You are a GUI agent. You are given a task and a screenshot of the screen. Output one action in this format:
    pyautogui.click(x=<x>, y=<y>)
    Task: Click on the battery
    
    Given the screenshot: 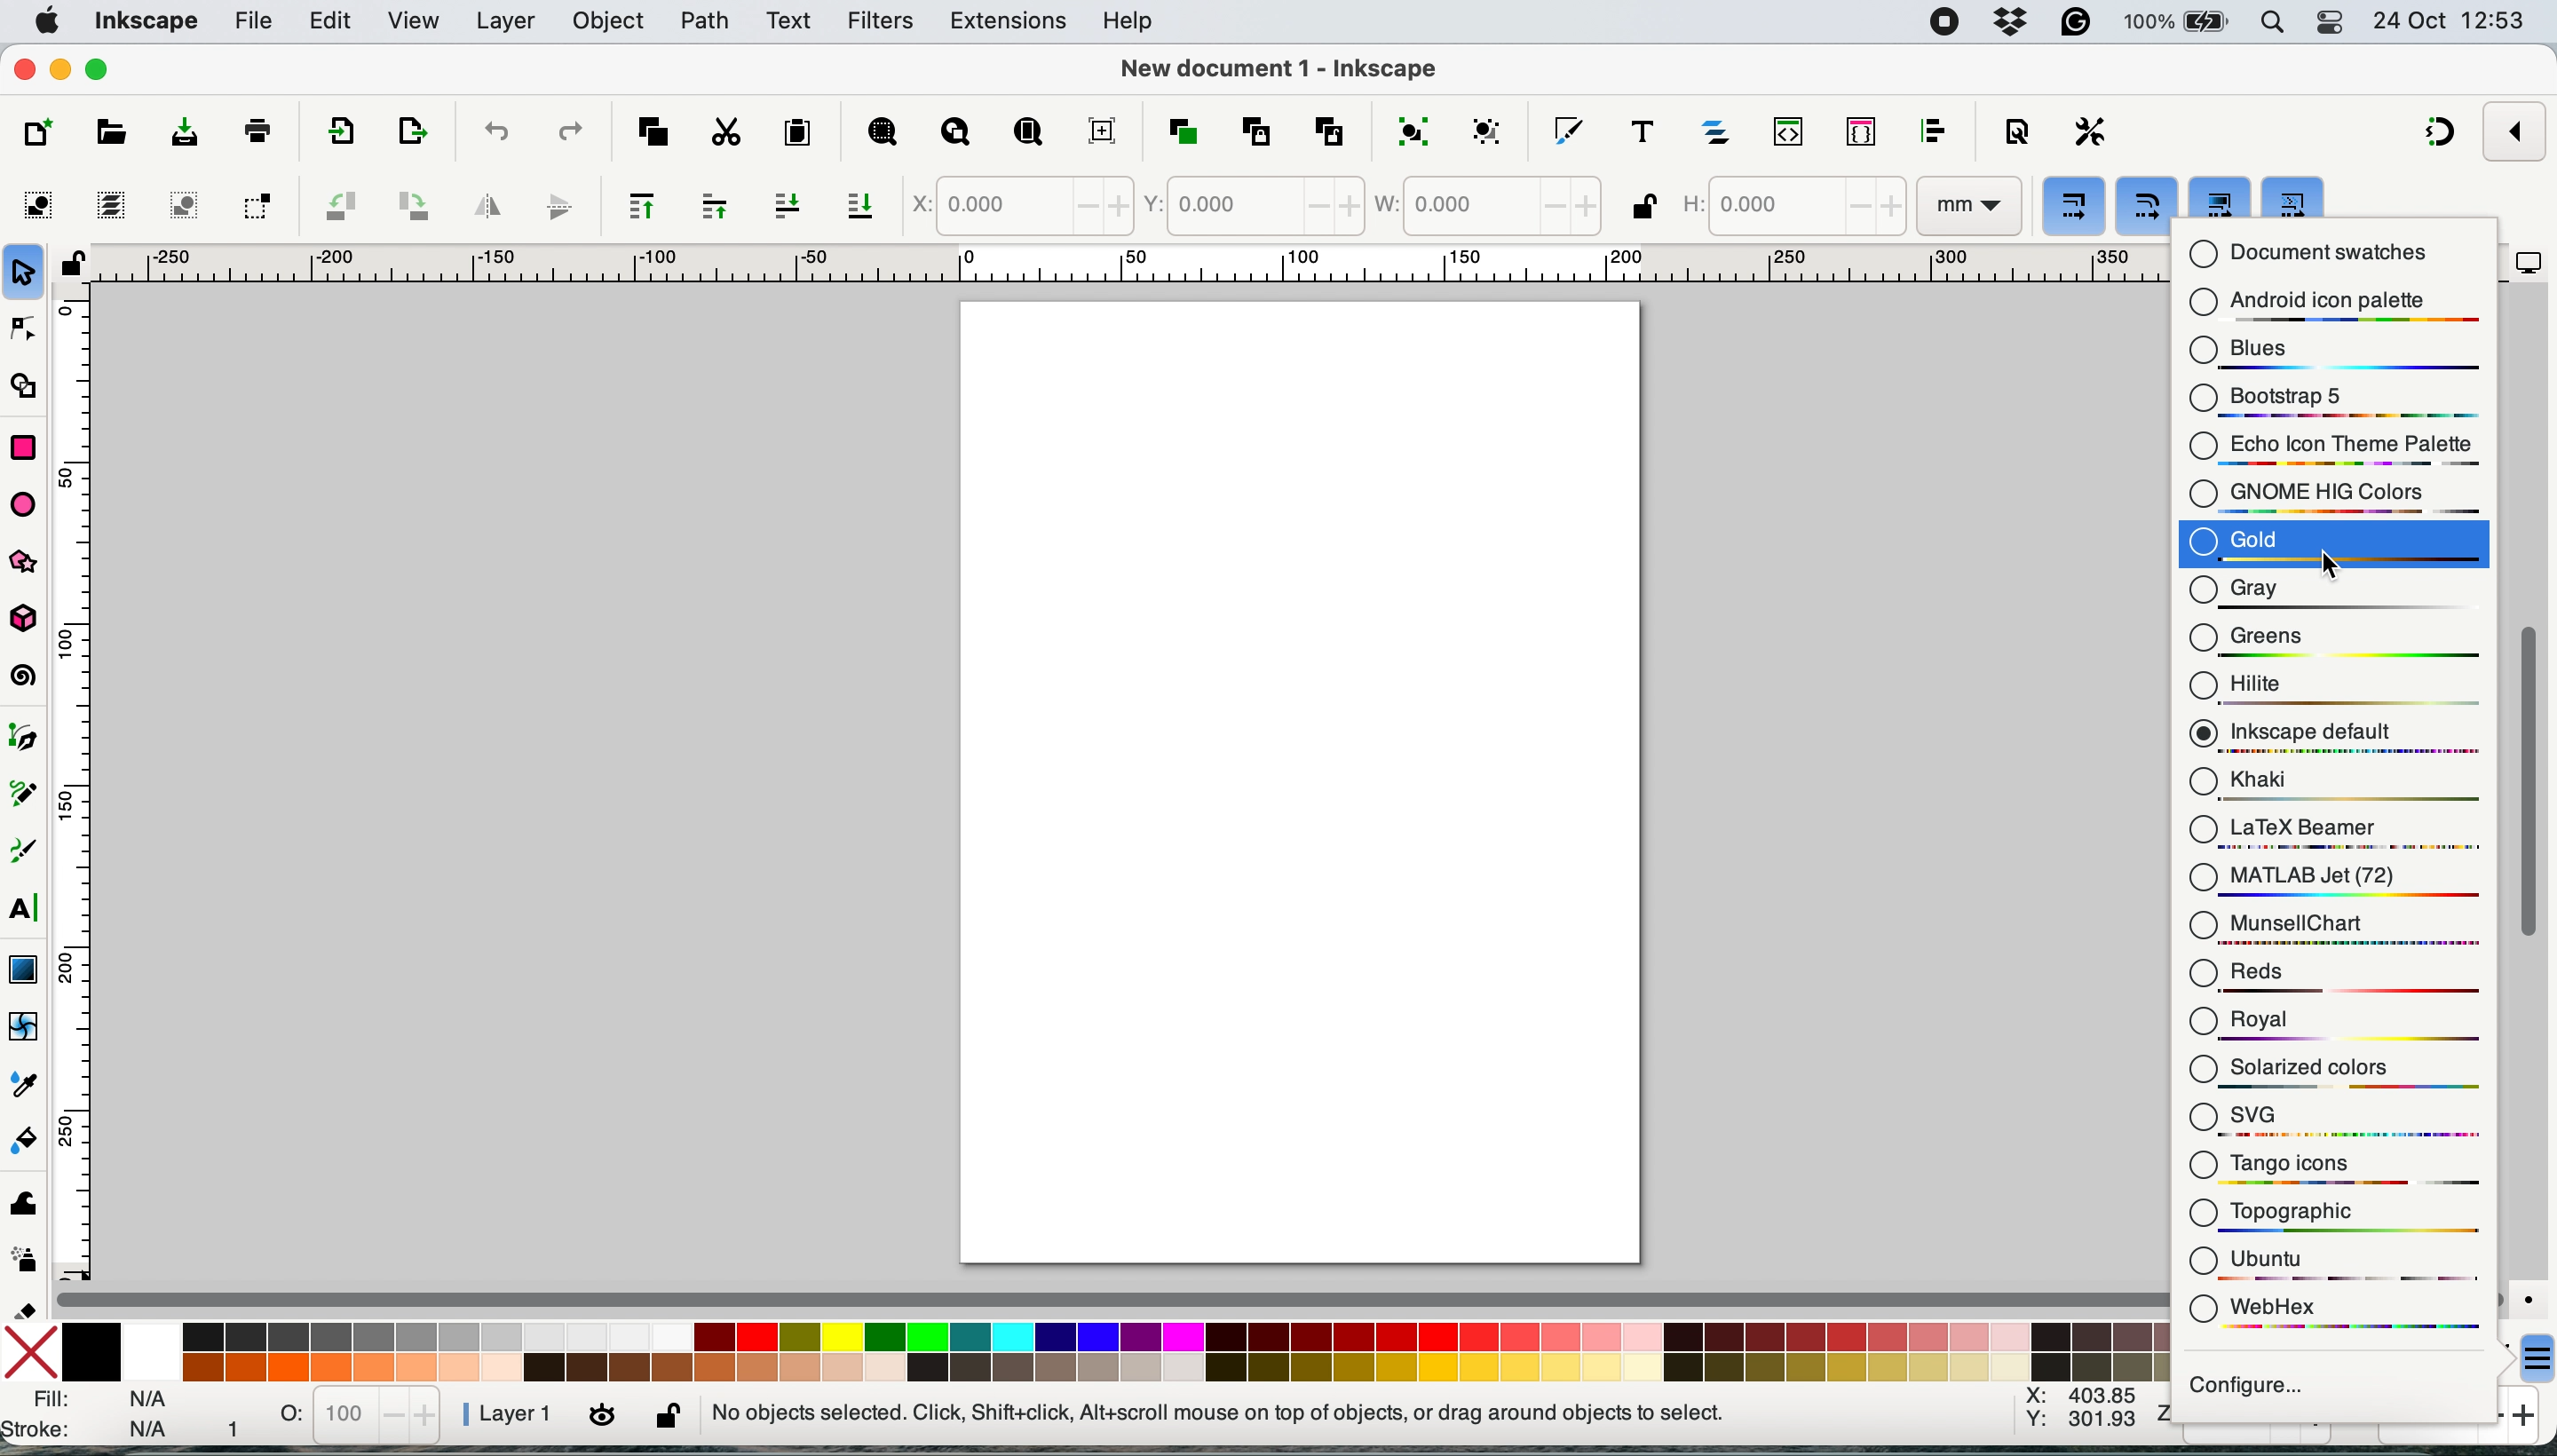 What is the action you would take?
    pyautogui.click(x=2174, y=21)
    